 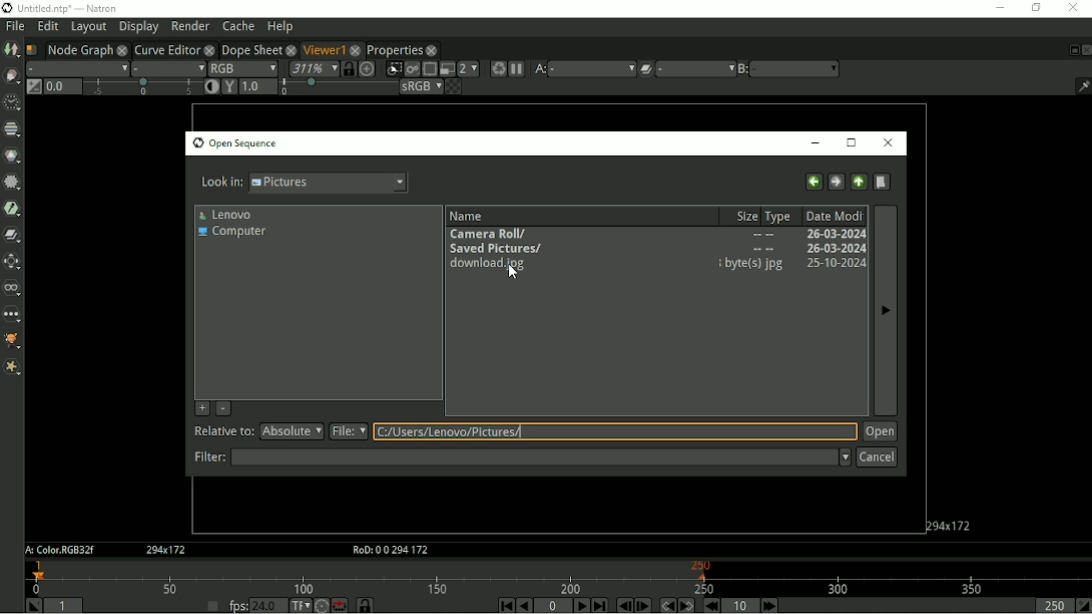 What do you see at coordinates (836, 182) in the screenshot?
I see `Forward` at bounding box center [836, 182].